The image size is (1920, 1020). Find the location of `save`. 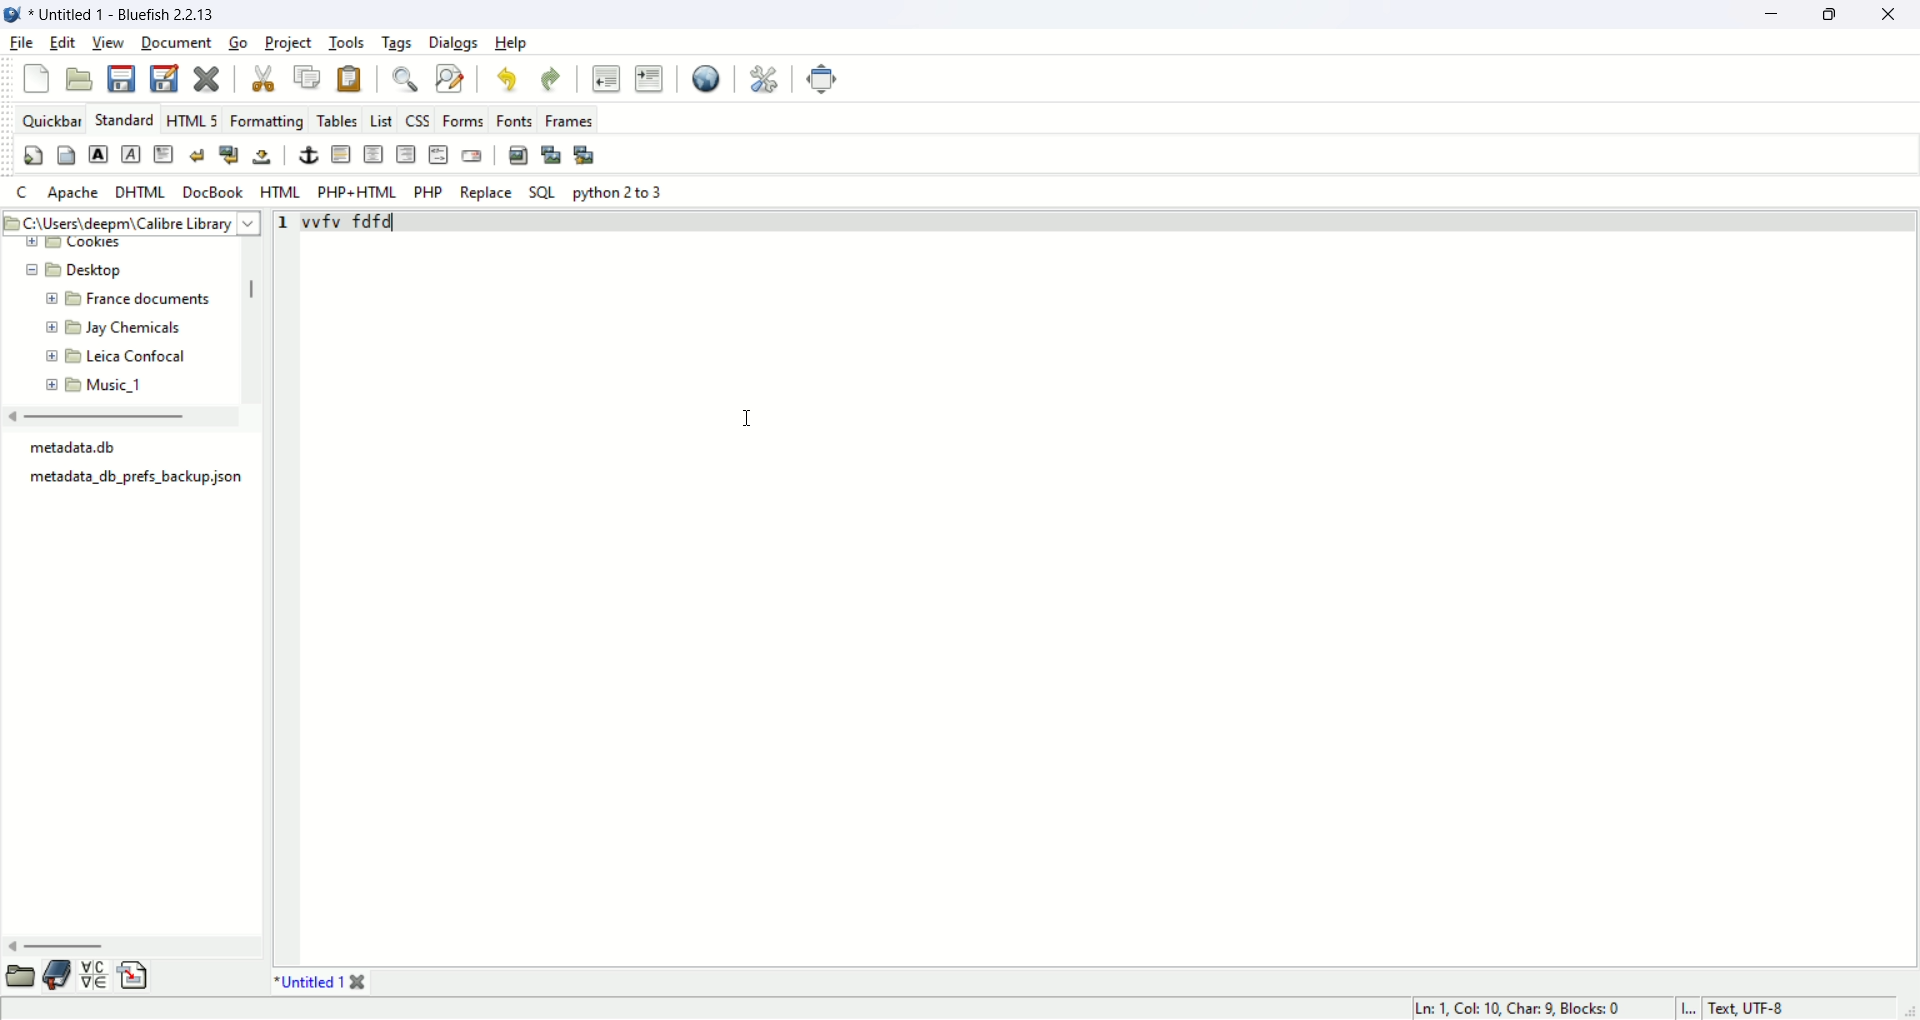

save is located at coordinates (119, 77).